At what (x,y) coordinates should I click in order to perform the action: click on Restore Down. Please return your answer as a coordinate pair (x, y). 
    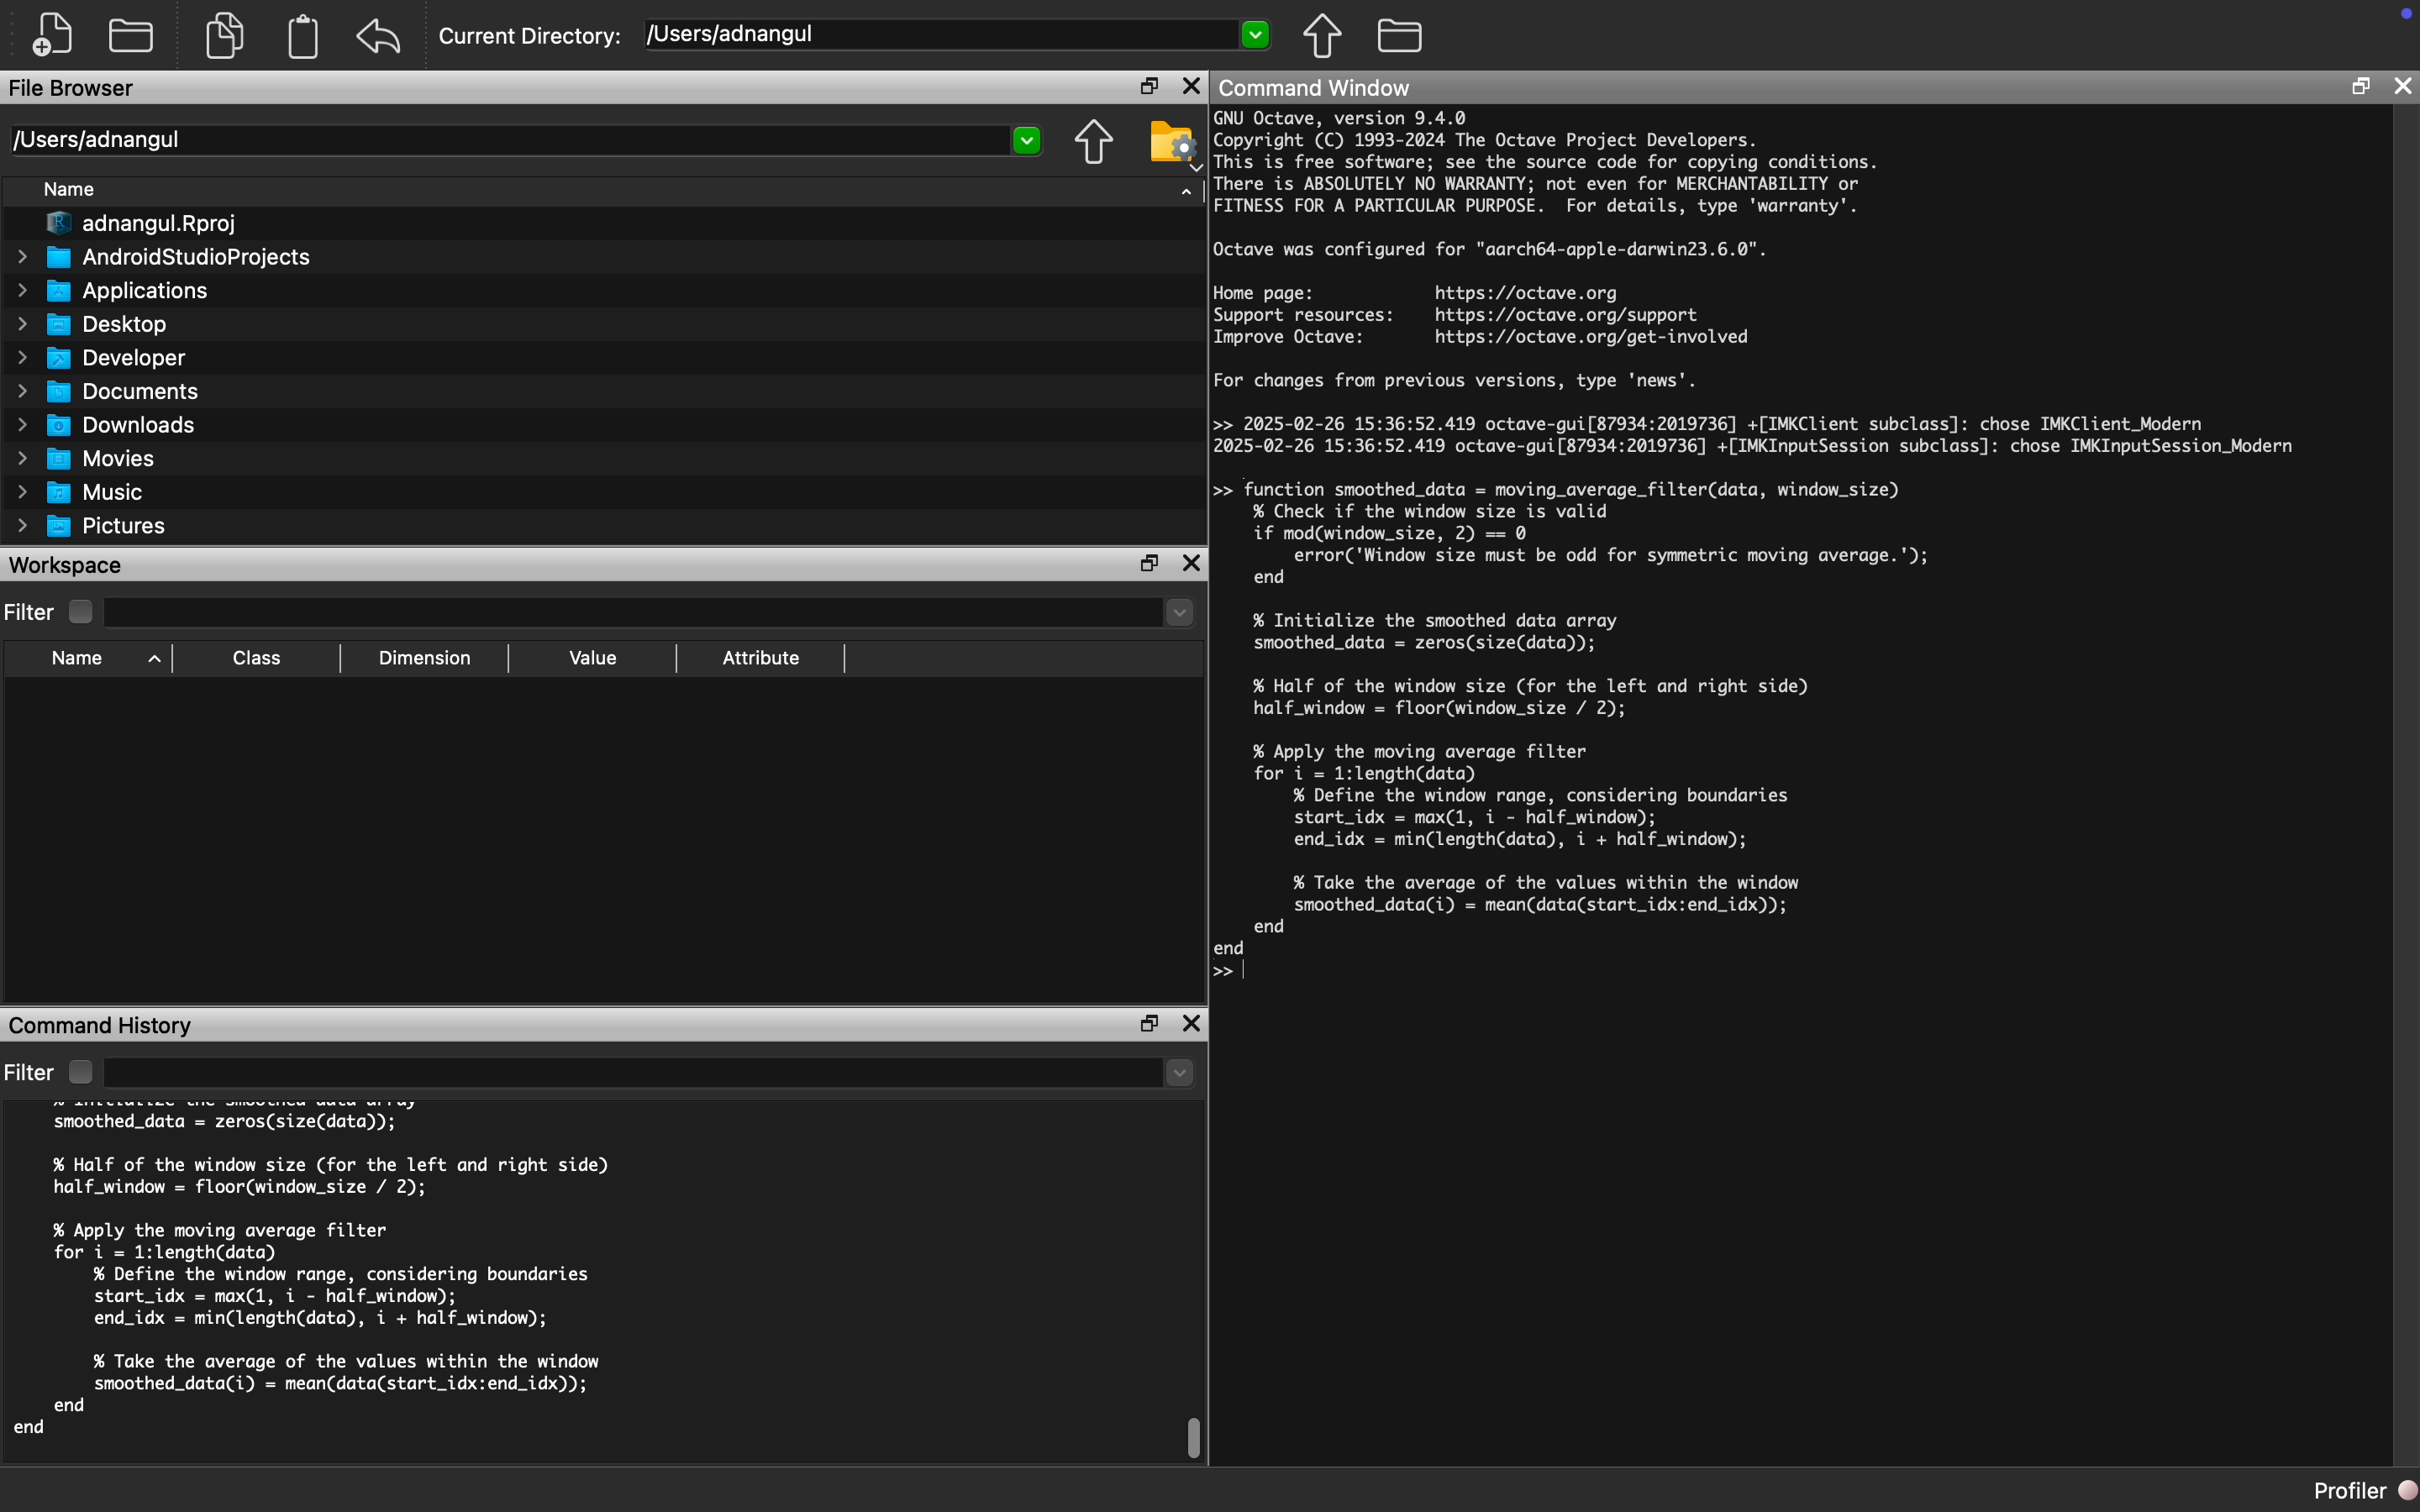
    Looking at the image, I should click on (1152, 1025).